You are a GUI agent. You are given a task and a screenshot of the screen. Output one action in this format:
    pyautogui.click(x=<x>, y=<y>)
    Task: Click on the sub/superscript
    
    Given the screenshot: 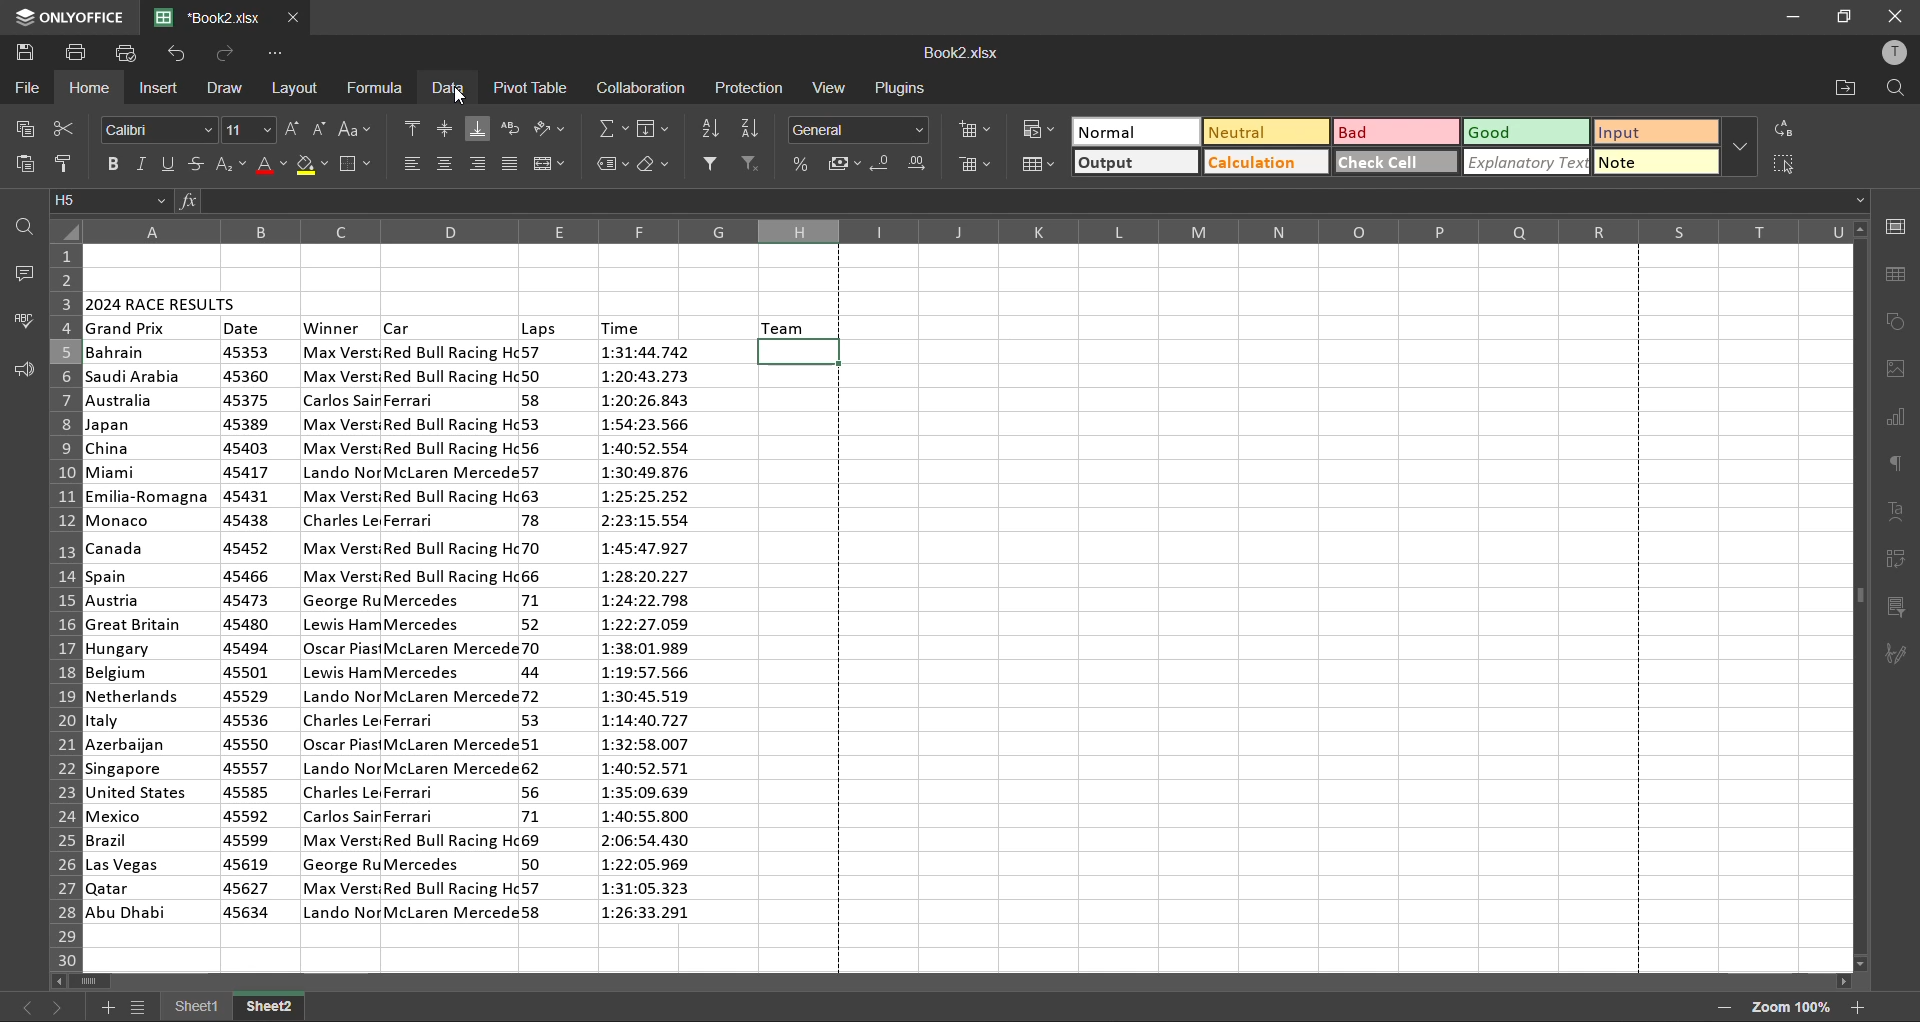 What is the action you would take?
    pyautogui.click(x=232, y=169)
    